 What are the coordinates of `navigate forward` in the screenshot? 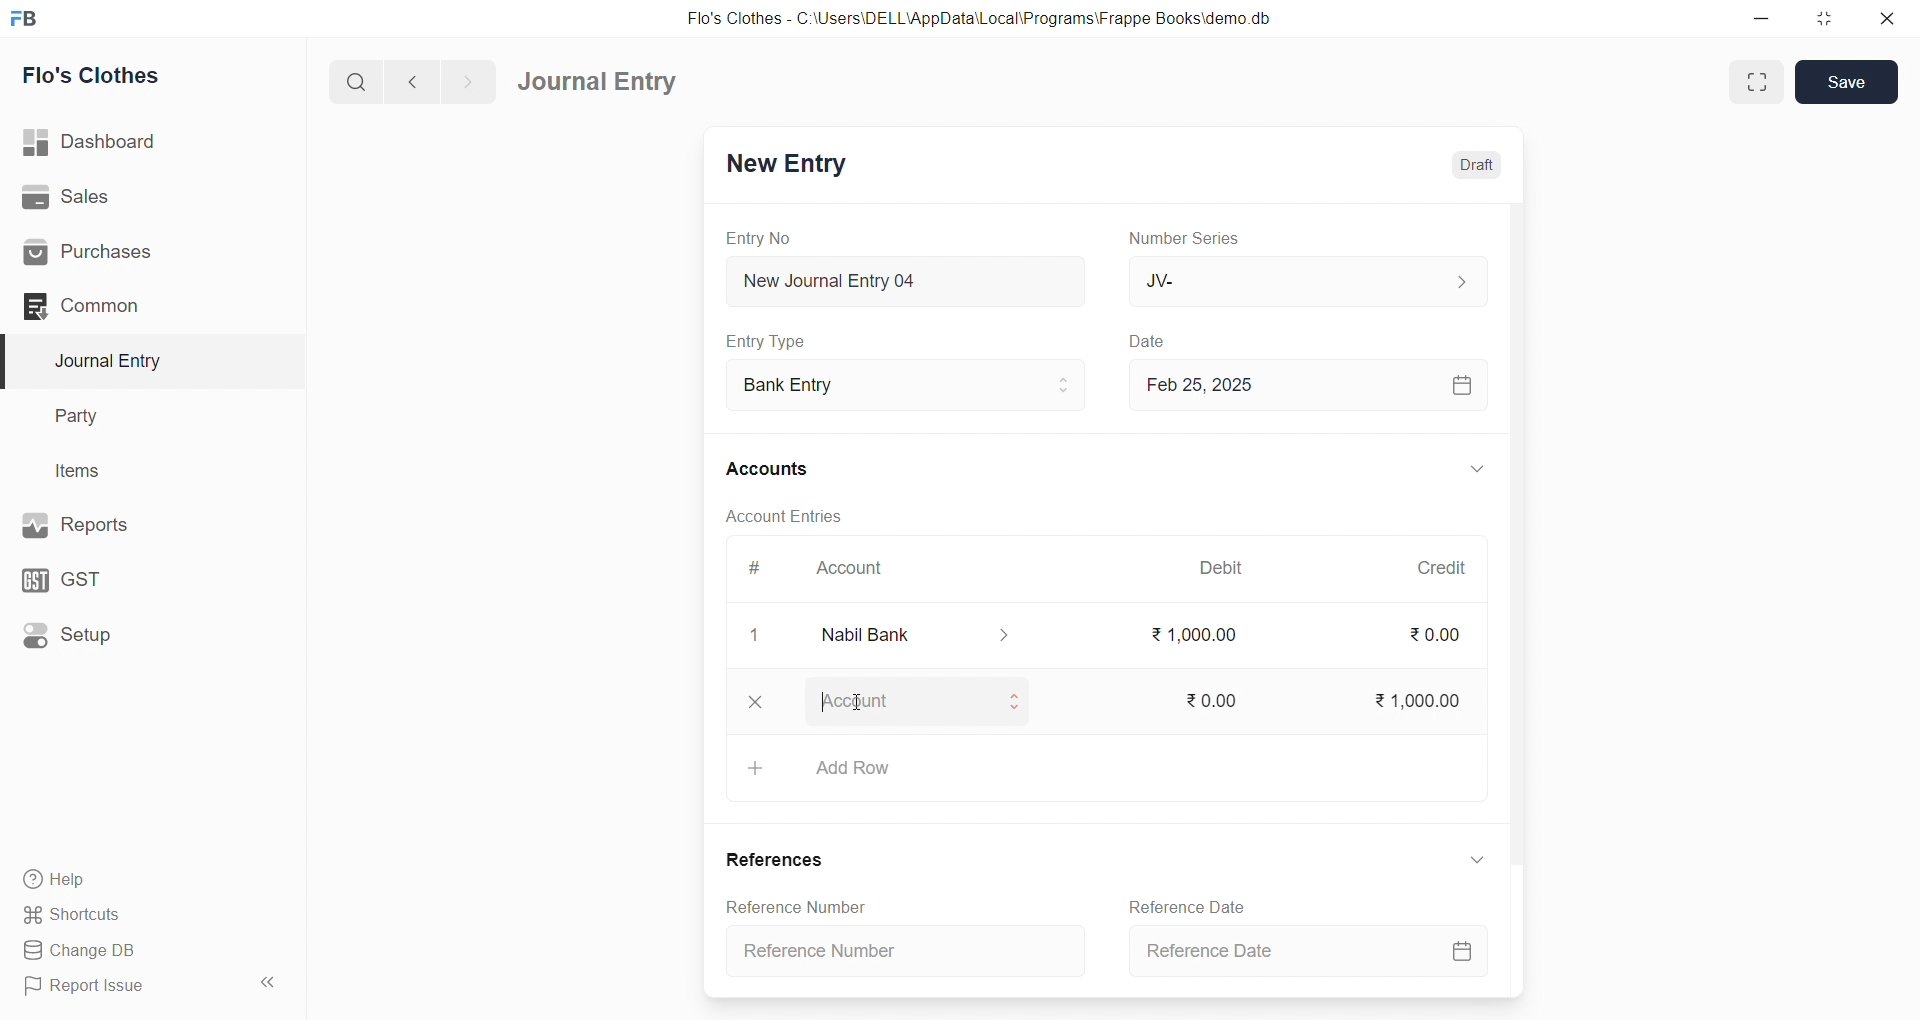 It's located at (467, 80).